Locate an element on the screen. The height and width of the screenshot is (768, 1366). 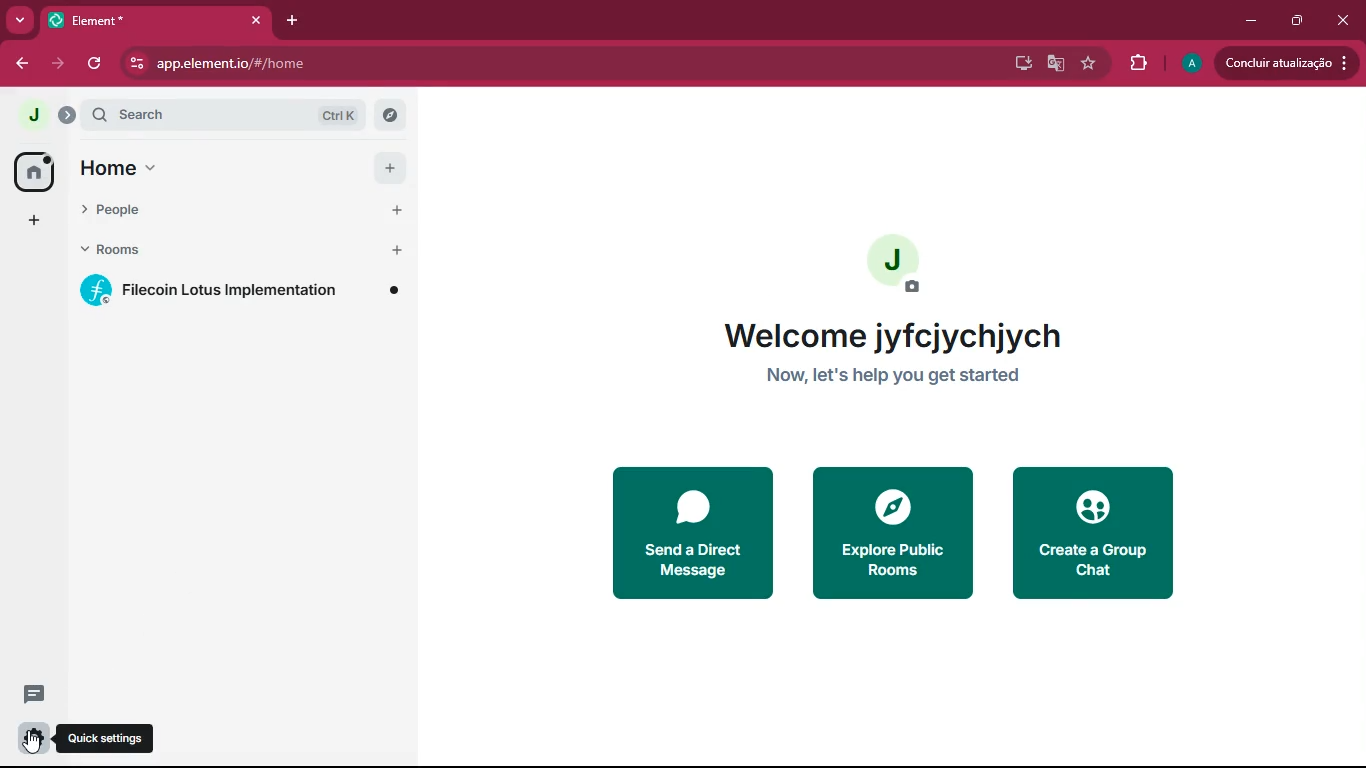
favourite is located at coordinates (1089, 64).